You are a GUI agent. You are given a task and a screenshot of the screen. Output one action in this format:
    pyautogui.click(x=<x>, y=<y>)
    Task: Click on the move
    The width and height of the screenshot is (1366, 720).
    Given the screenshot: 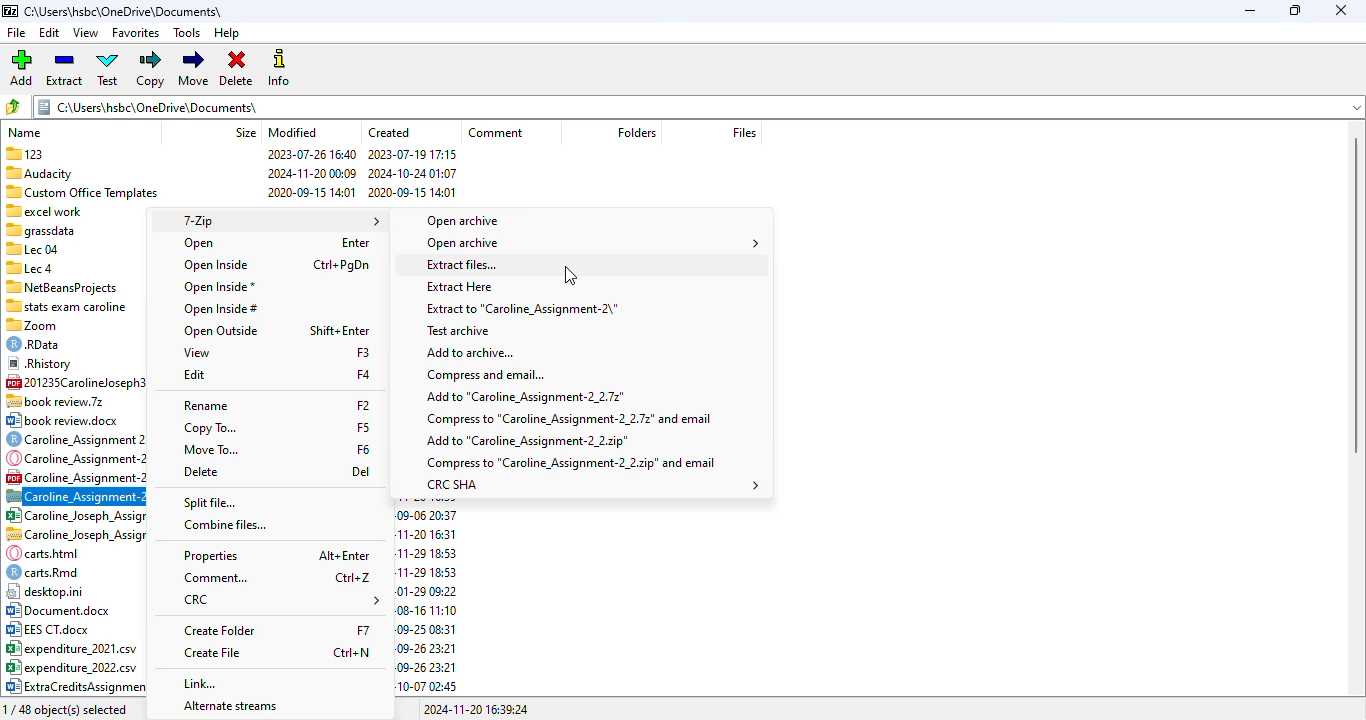 What is the action you would take?
    pyautogui.click(x=195, y=68)
    